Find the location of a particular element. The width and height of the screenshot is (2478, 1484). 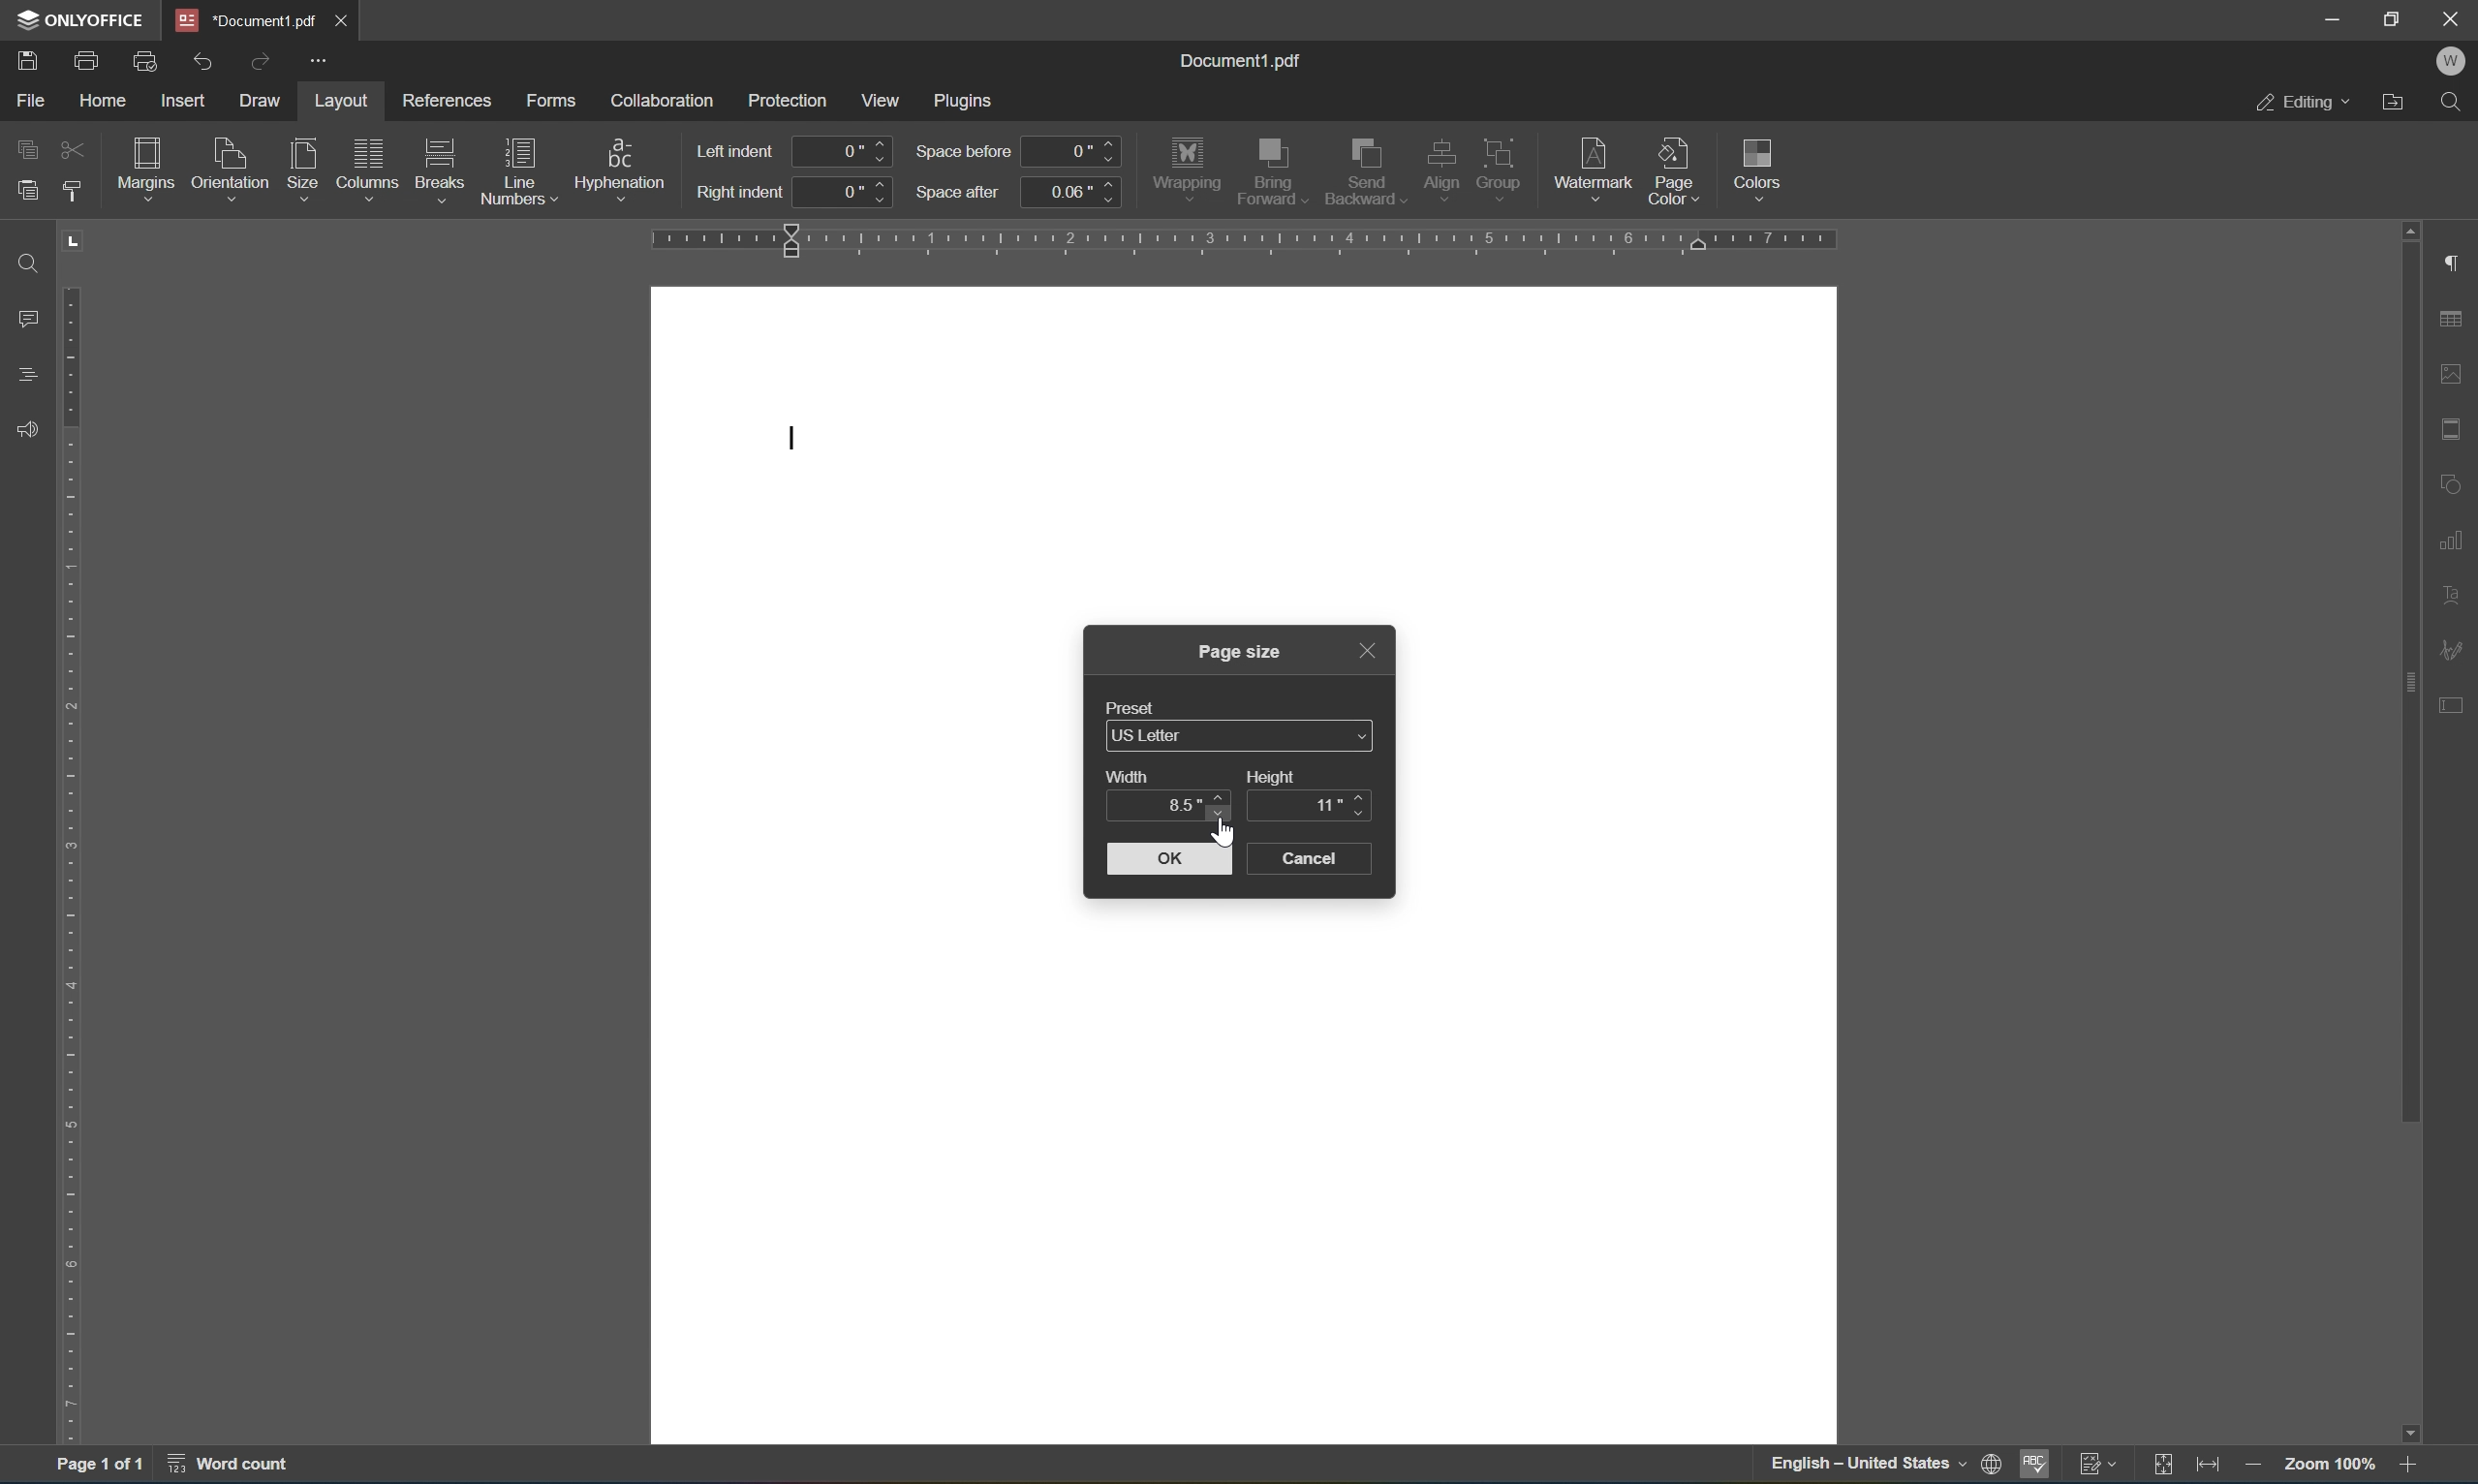

file is located at coordinates (31, 99).